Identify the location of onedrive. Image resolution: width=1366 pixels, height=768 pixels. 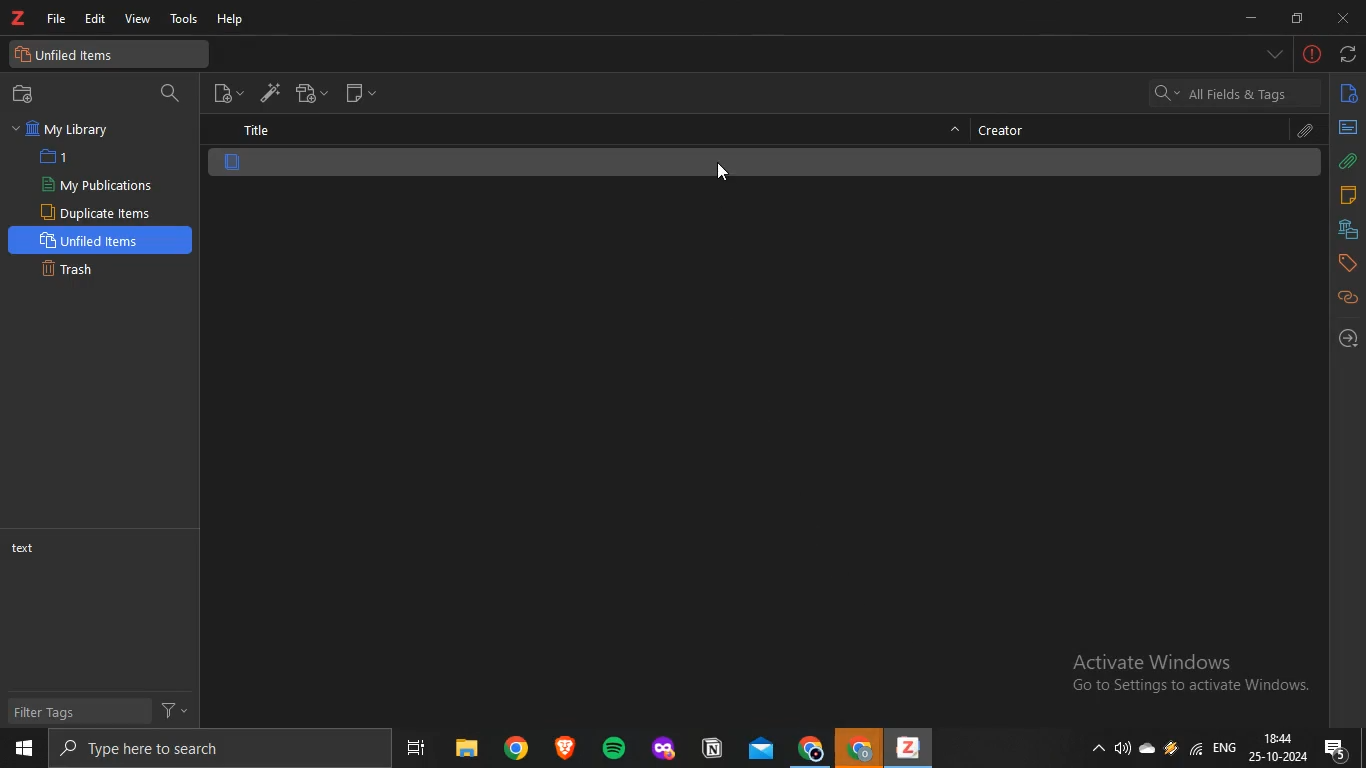
(1169, 748).